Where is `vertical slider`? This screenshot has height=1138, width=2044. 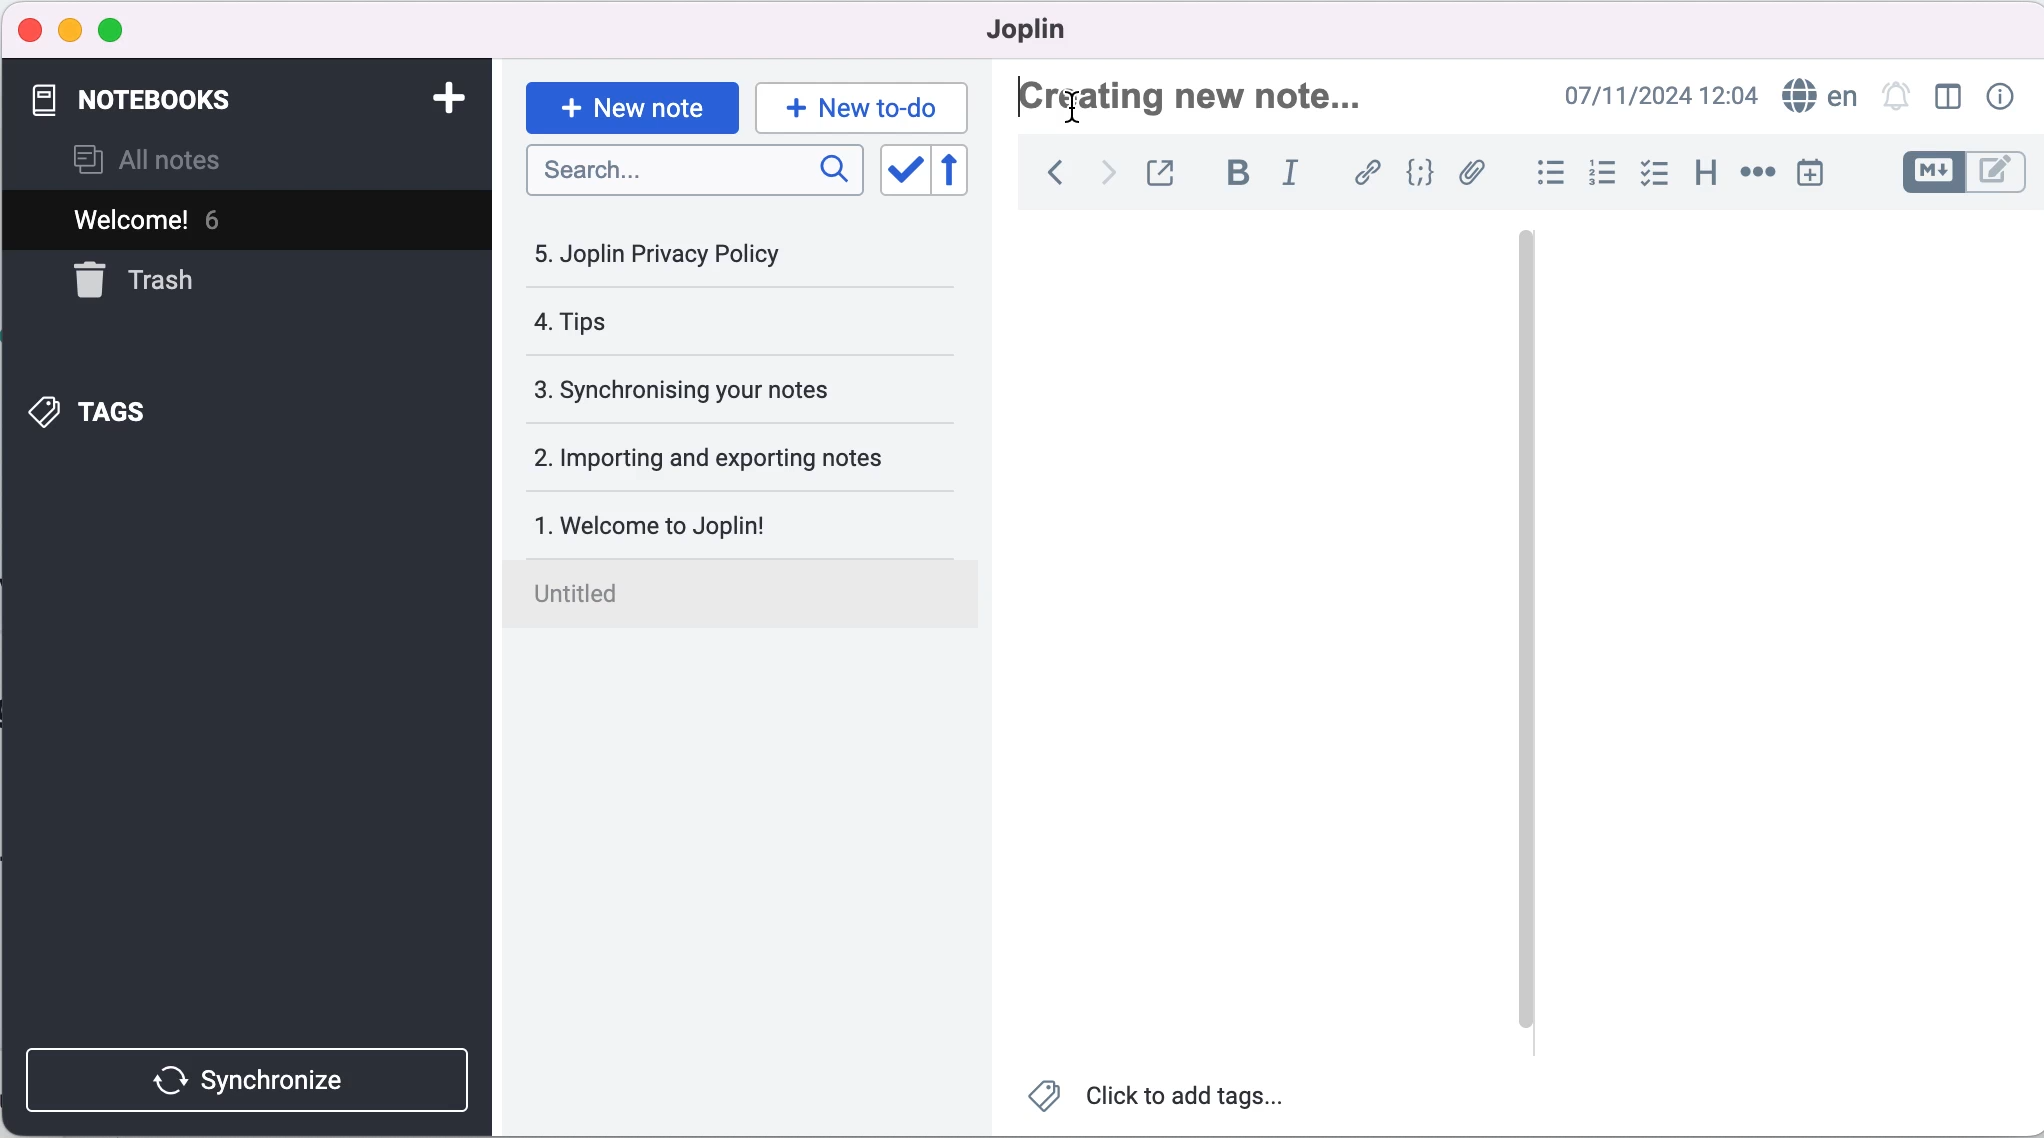 vertical slider is located at coordinates (1525, 630).